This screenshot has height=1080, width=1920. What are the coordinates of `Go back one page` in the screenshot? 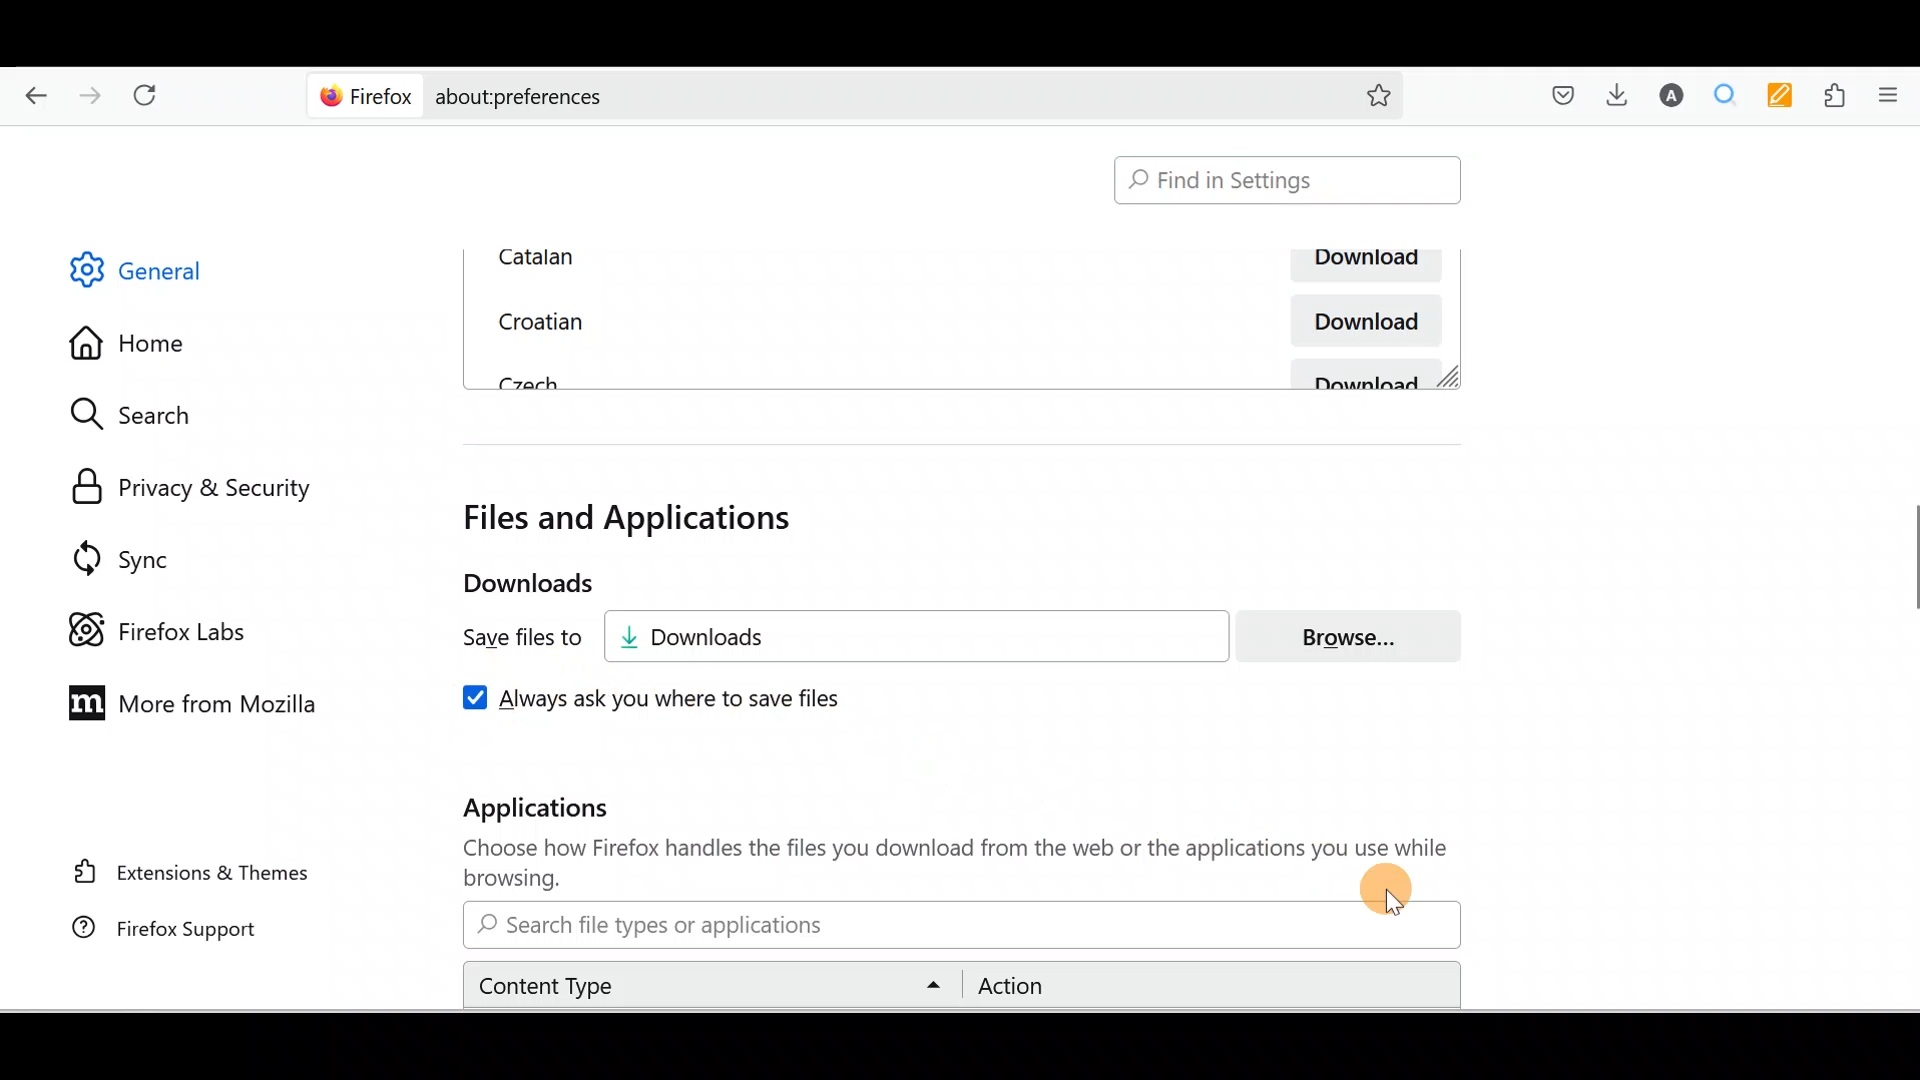 It's located at (30, 99).